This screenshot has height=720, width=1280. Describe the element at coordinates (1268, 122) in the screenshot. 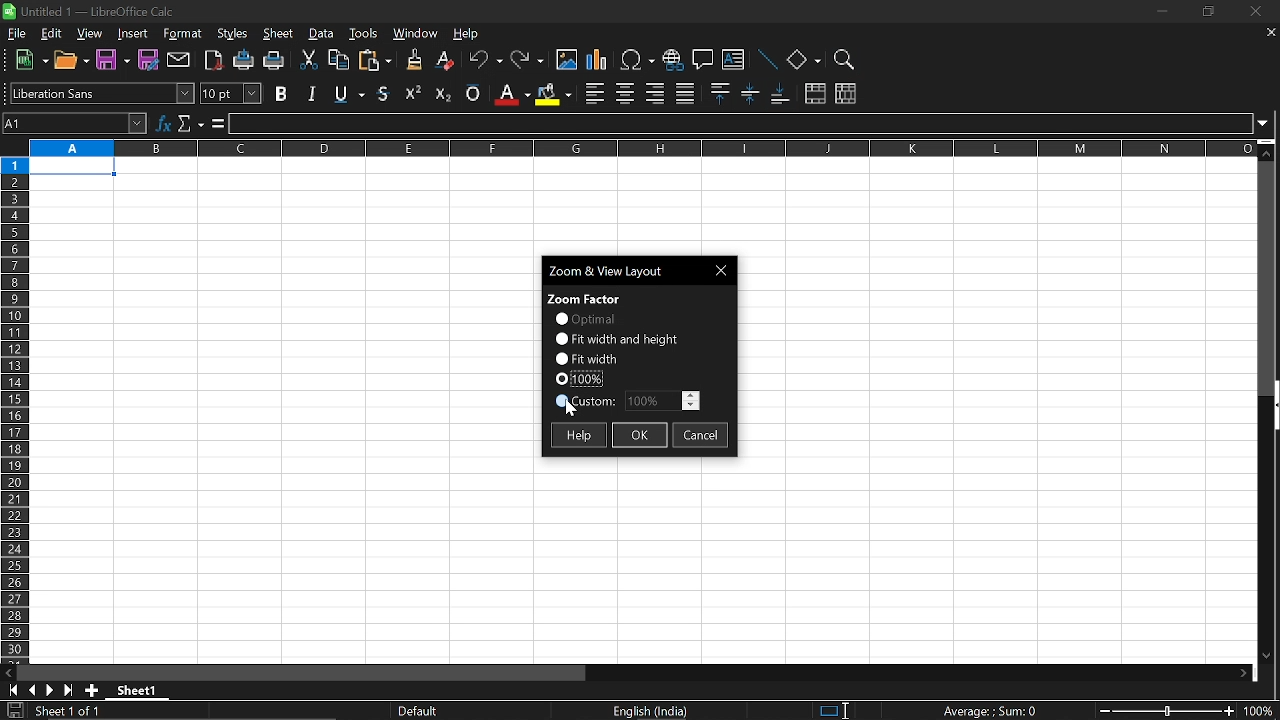

I see `expand formula bar` at that location.